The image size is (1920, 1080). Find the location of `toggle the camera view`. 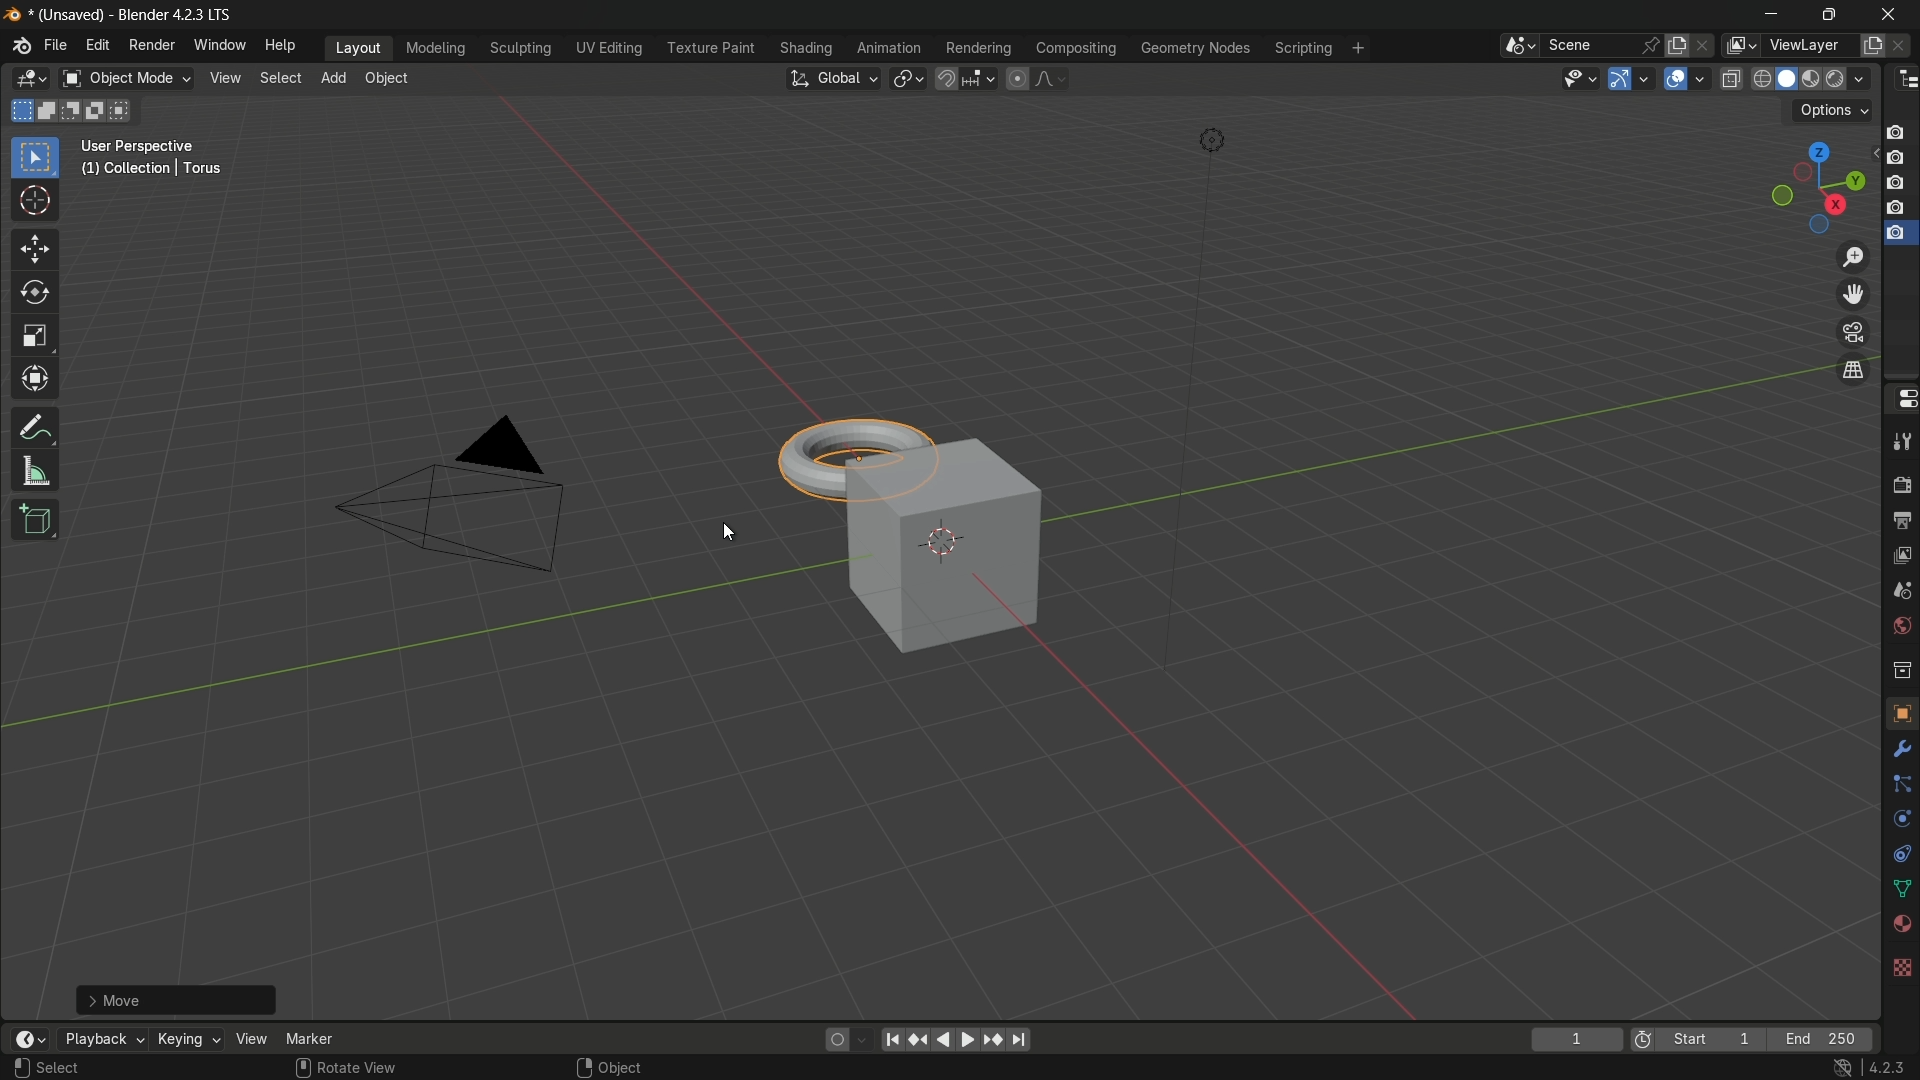

toggle the camera view is located at coordinates (1853, 332).